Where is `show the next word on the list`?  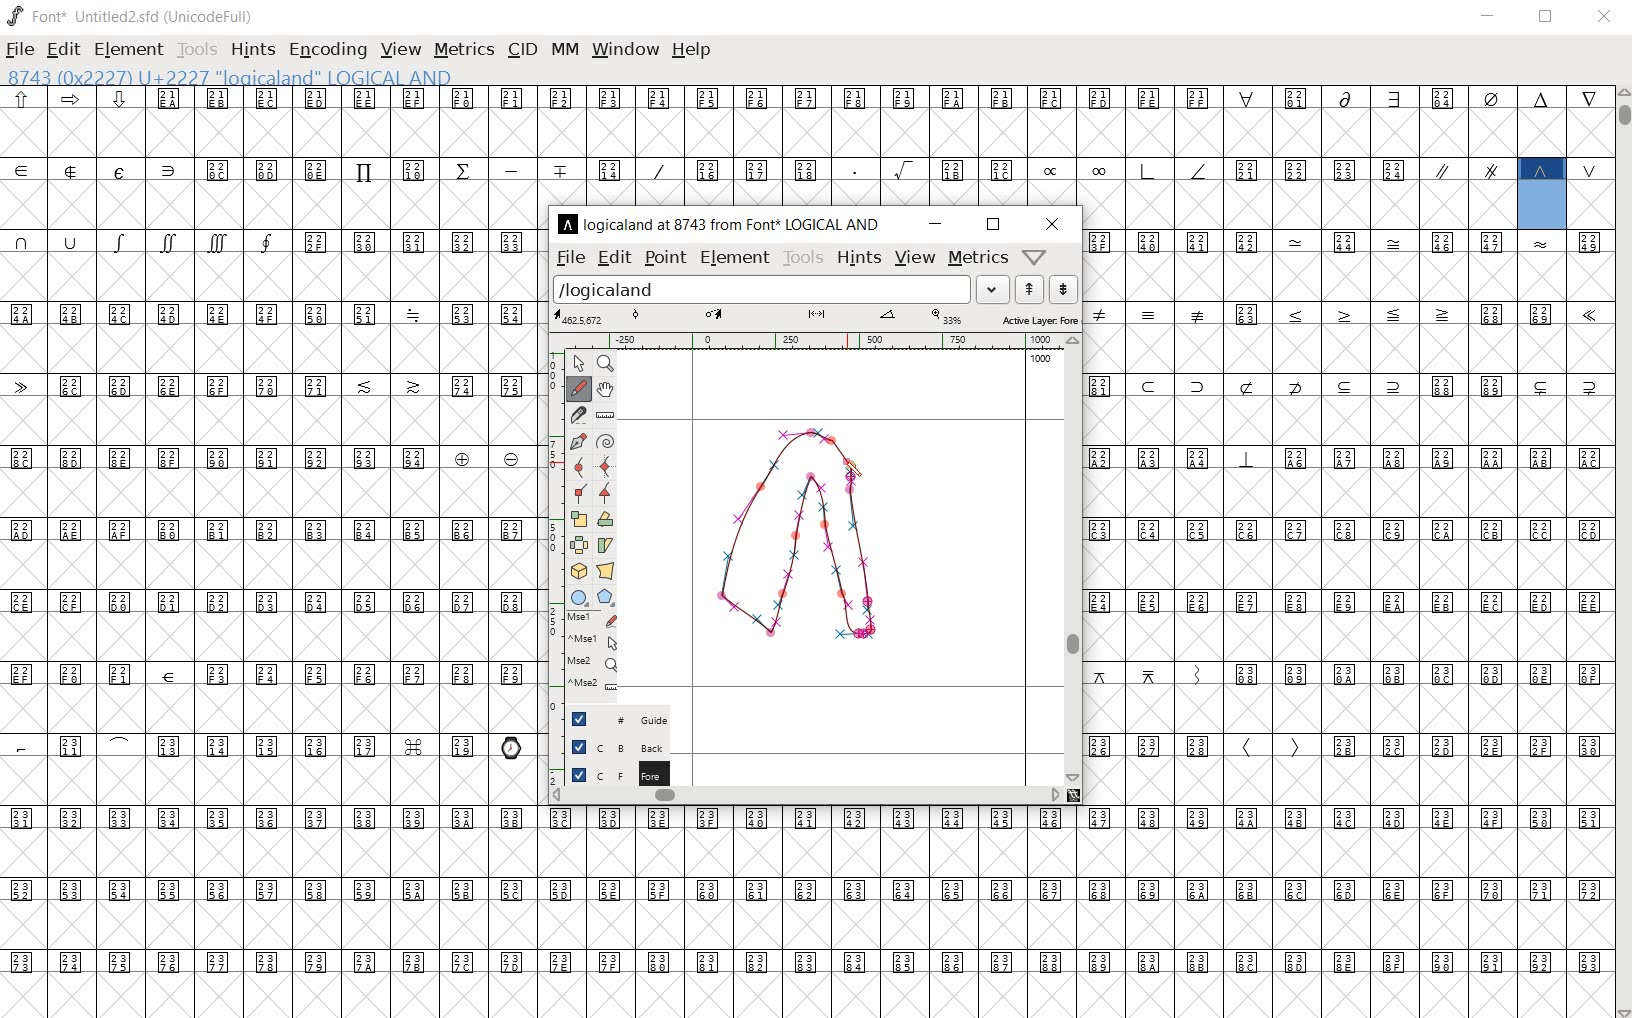 show the next word on the list is located at coordinates (1030, 288).